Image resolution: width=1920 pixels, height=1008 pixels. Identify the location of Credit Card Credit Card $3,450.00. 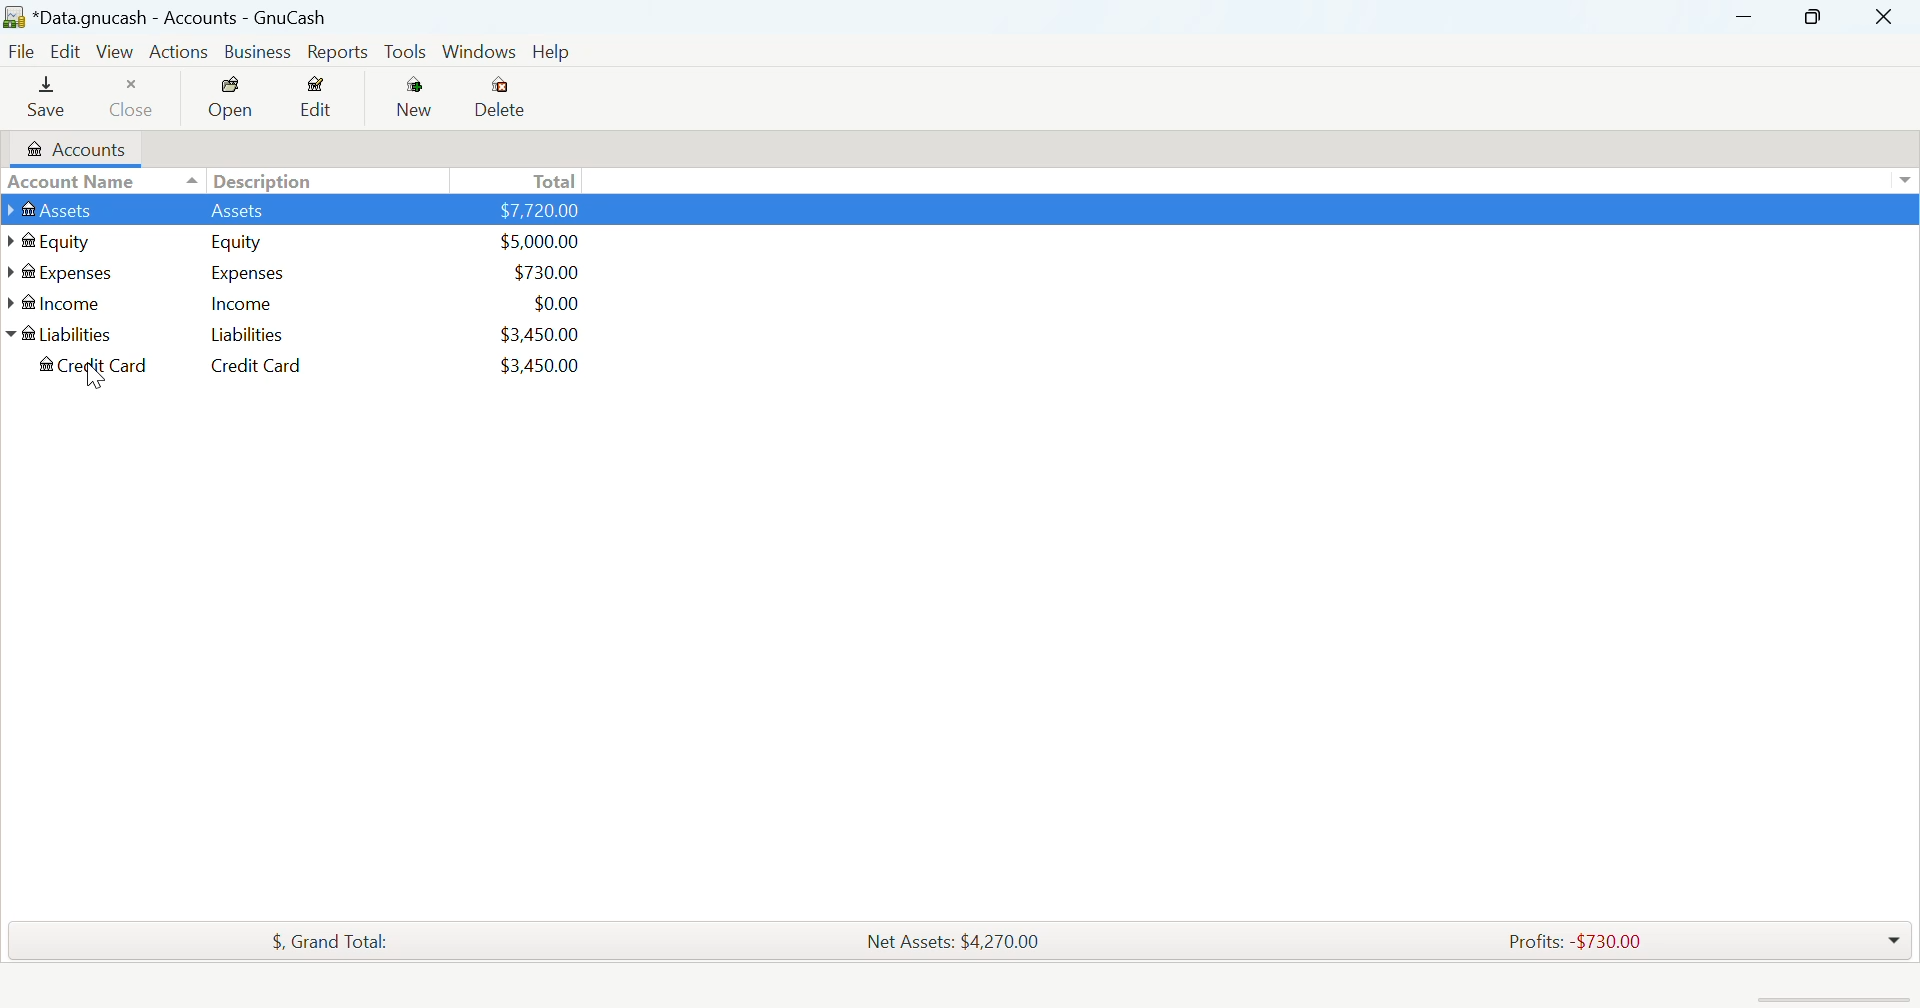
(319, 369).